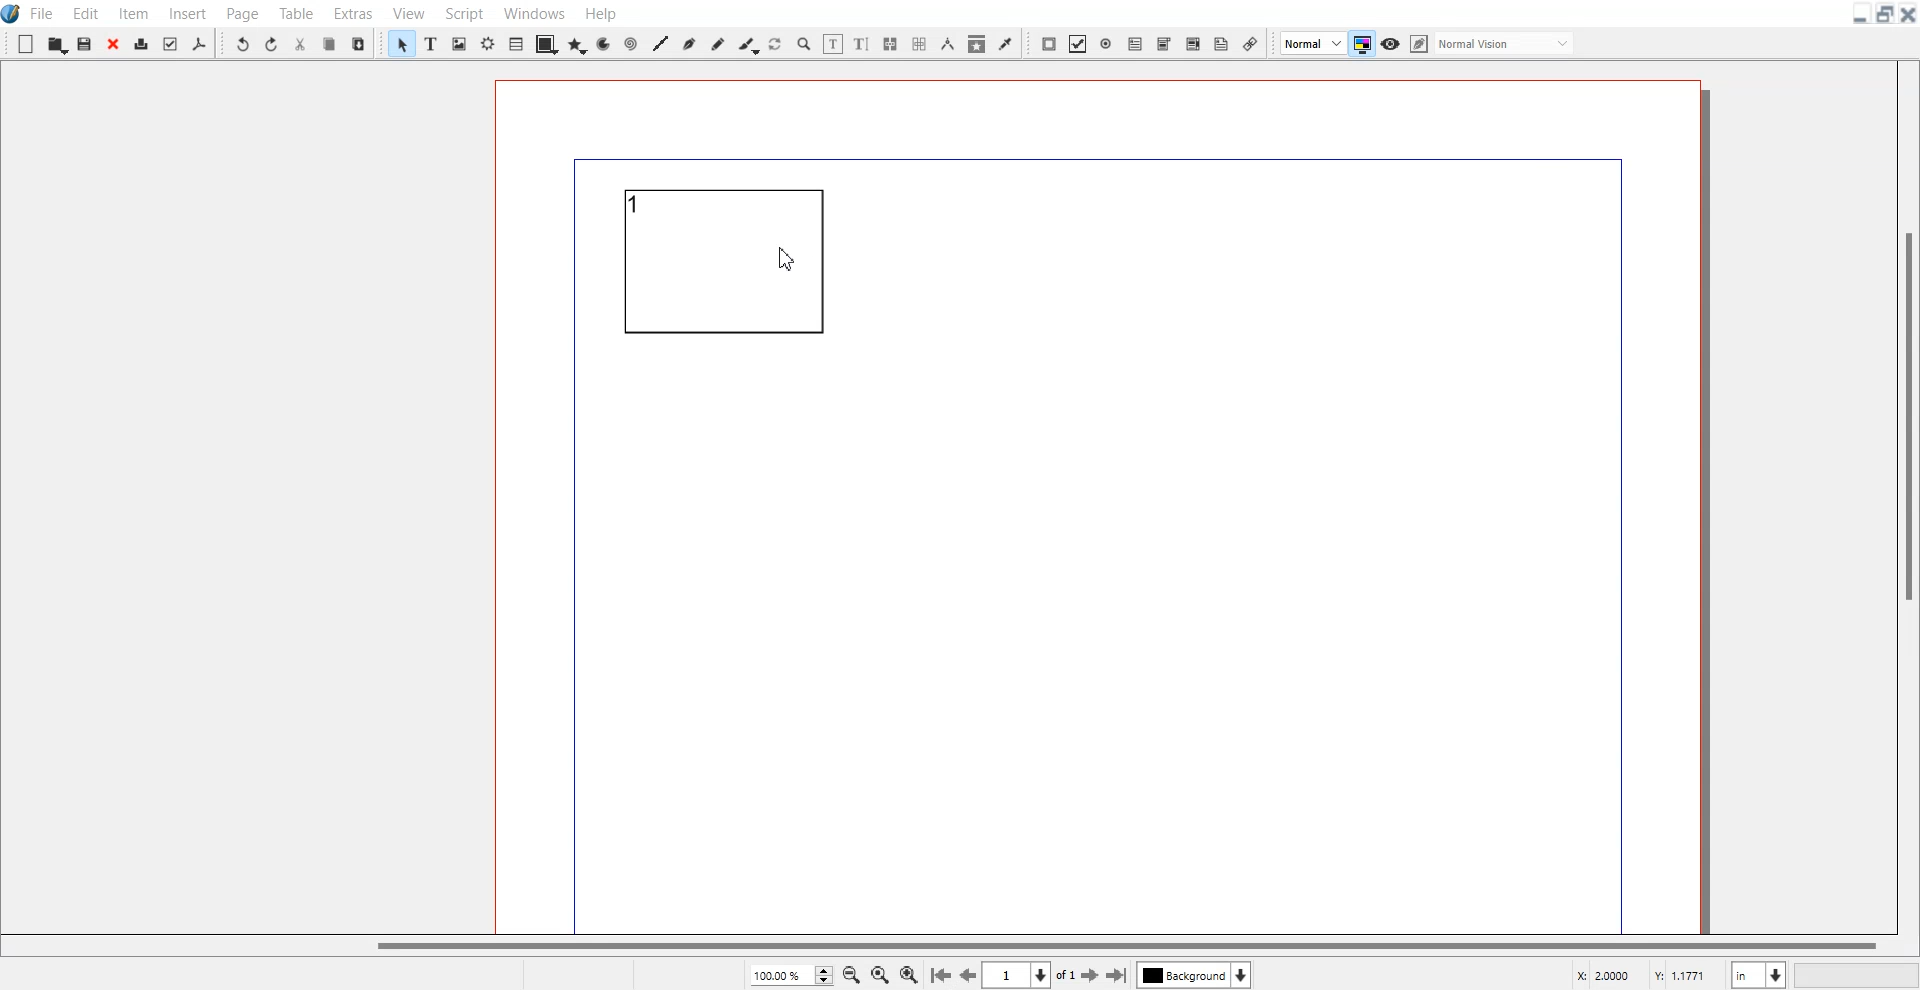 The image size is (1920, 990). Describe the element at coordinates (890, 44) in the screenshot. I see `Link Text Frame` at that location.